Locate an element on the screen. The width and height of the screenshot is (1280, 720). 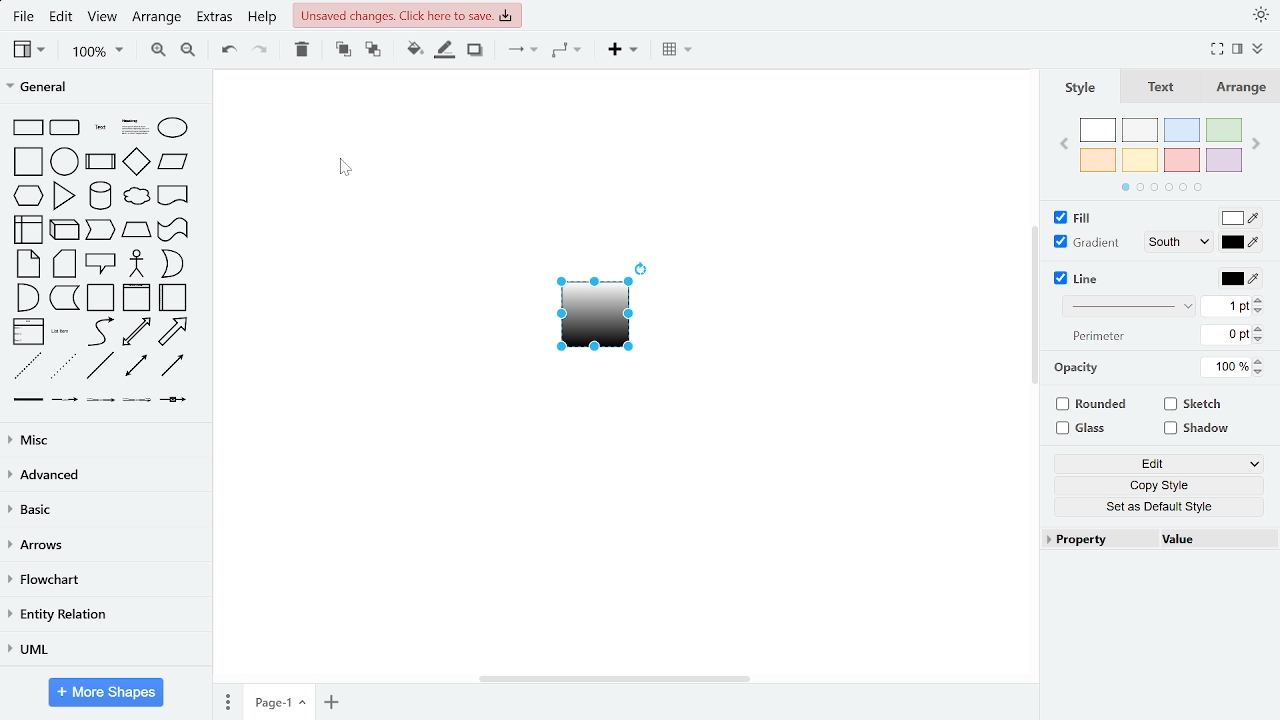
misc is located at coordinates (102, 442).